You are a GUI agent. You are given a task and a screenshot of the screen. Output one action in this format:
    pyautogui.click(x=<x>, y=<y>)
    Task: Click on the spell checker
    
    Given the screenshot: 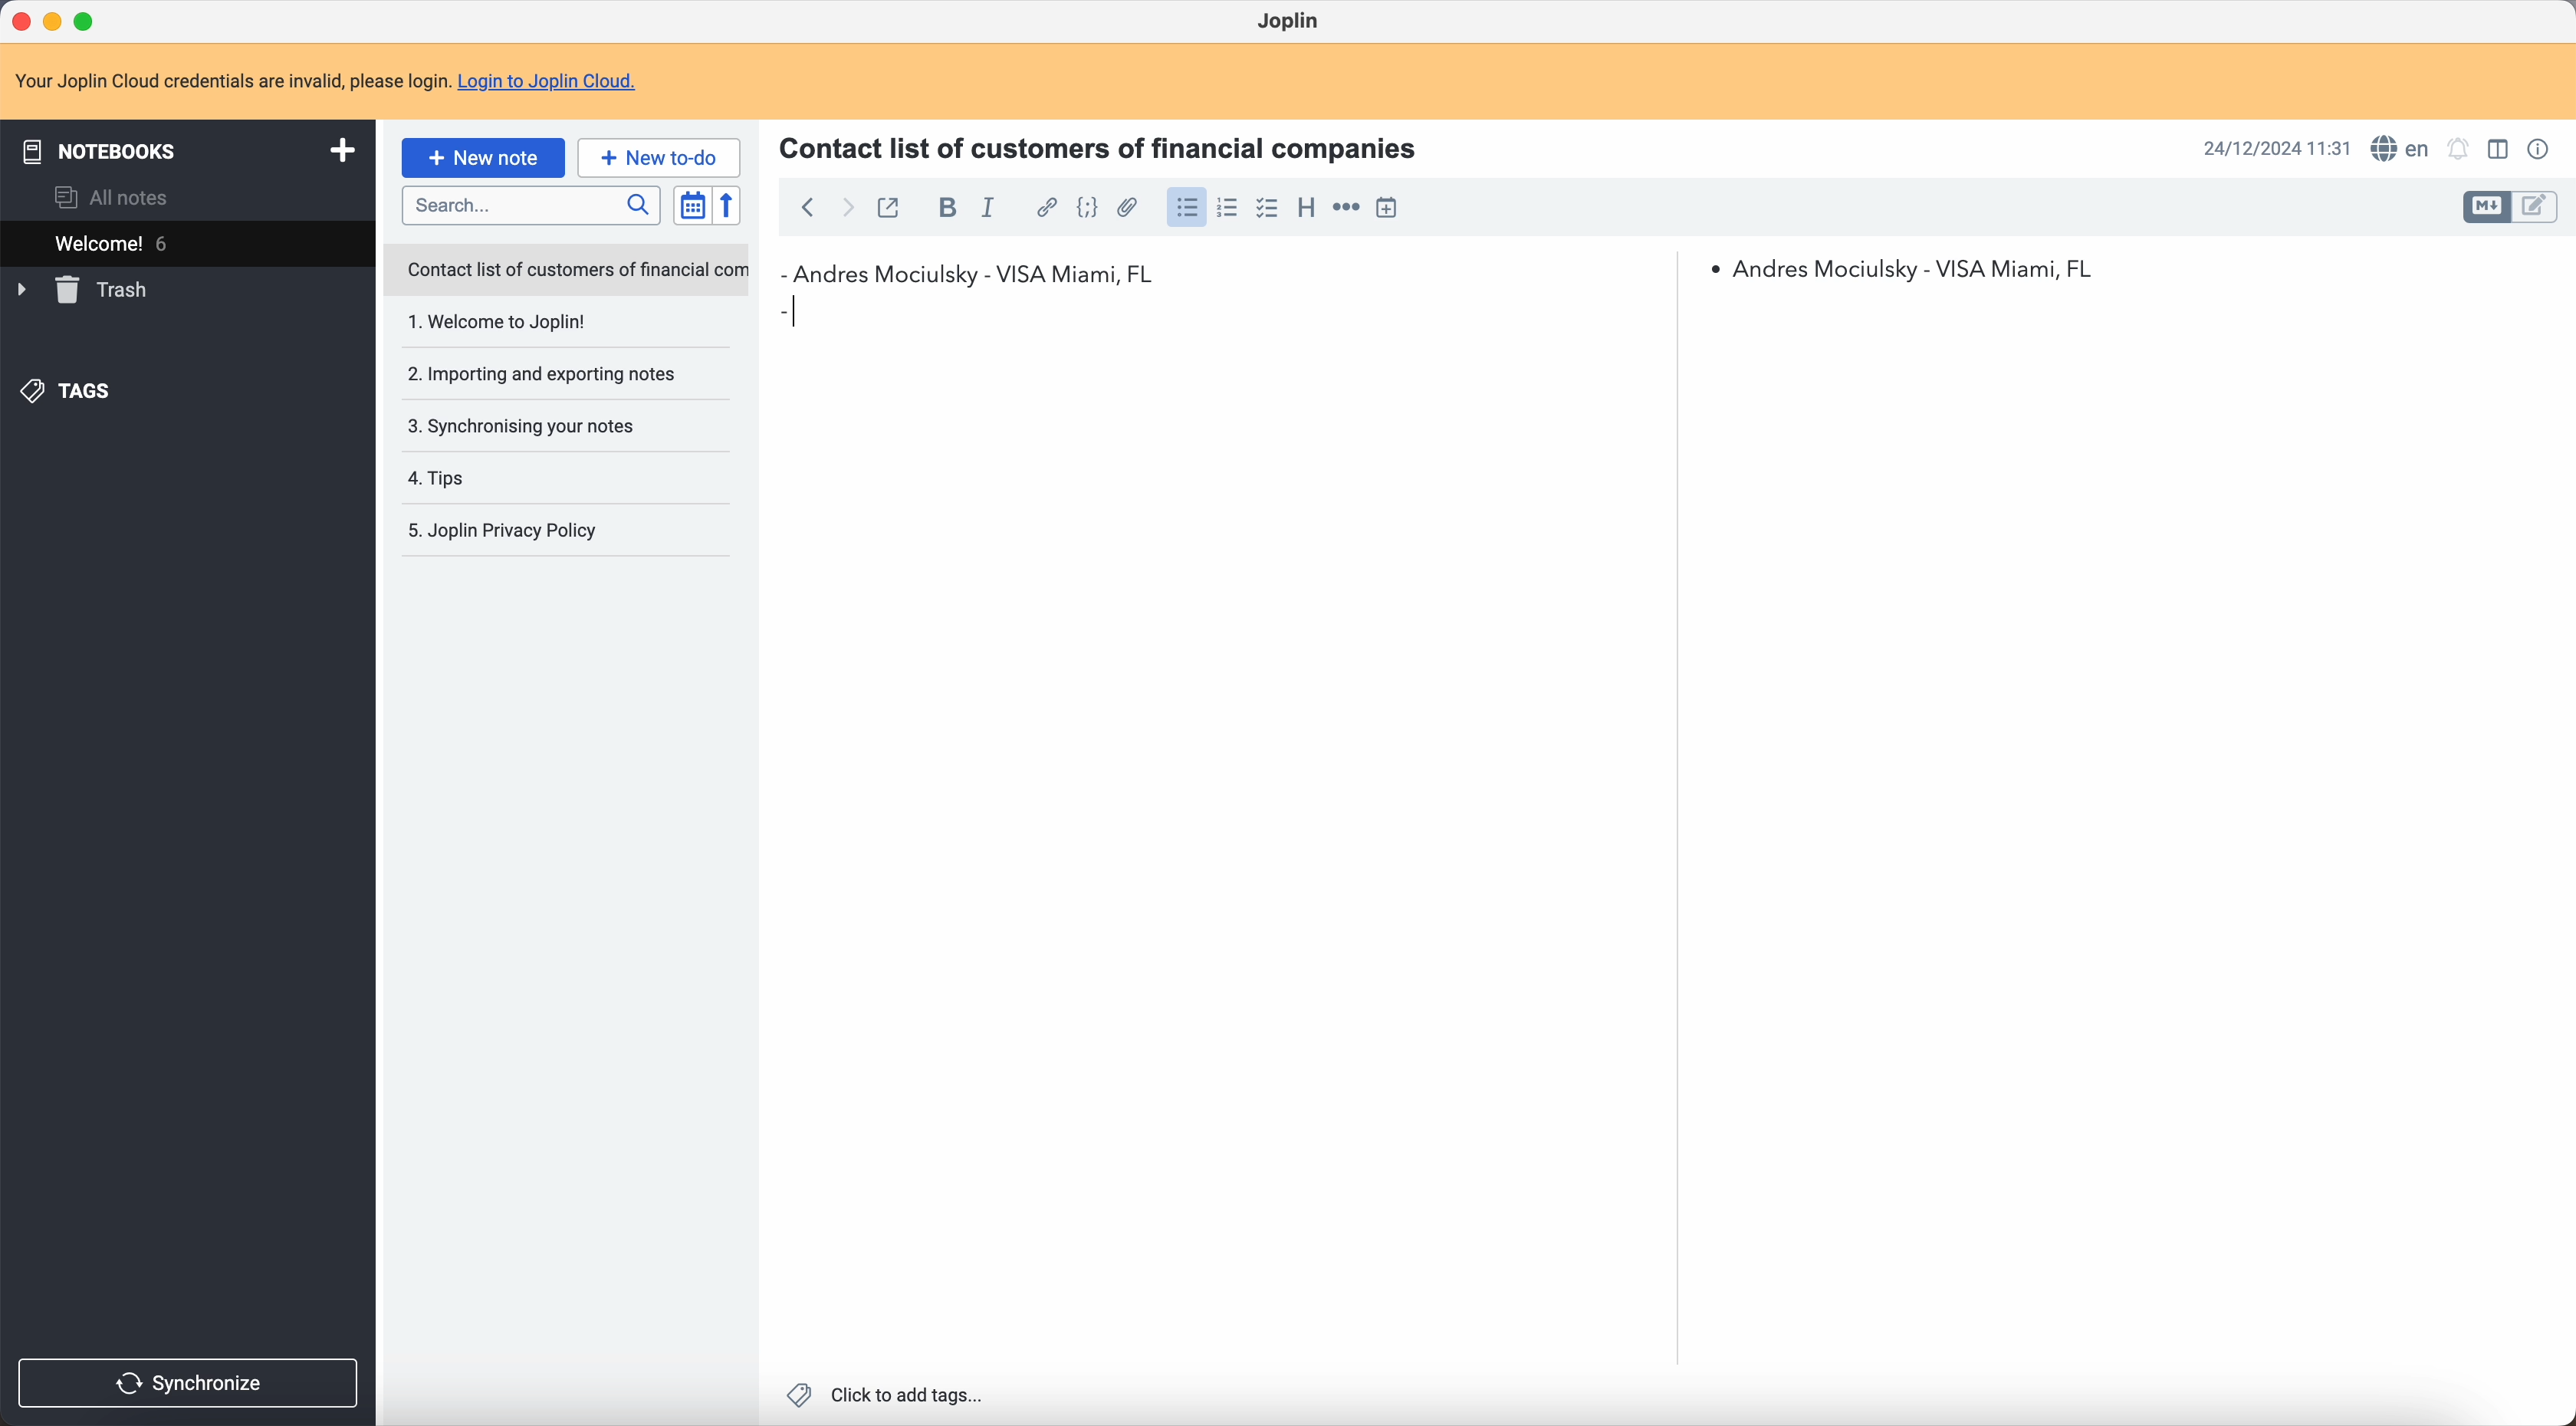 What is the action you would take?
    pyautogui.click(x=2401, y=147)
    